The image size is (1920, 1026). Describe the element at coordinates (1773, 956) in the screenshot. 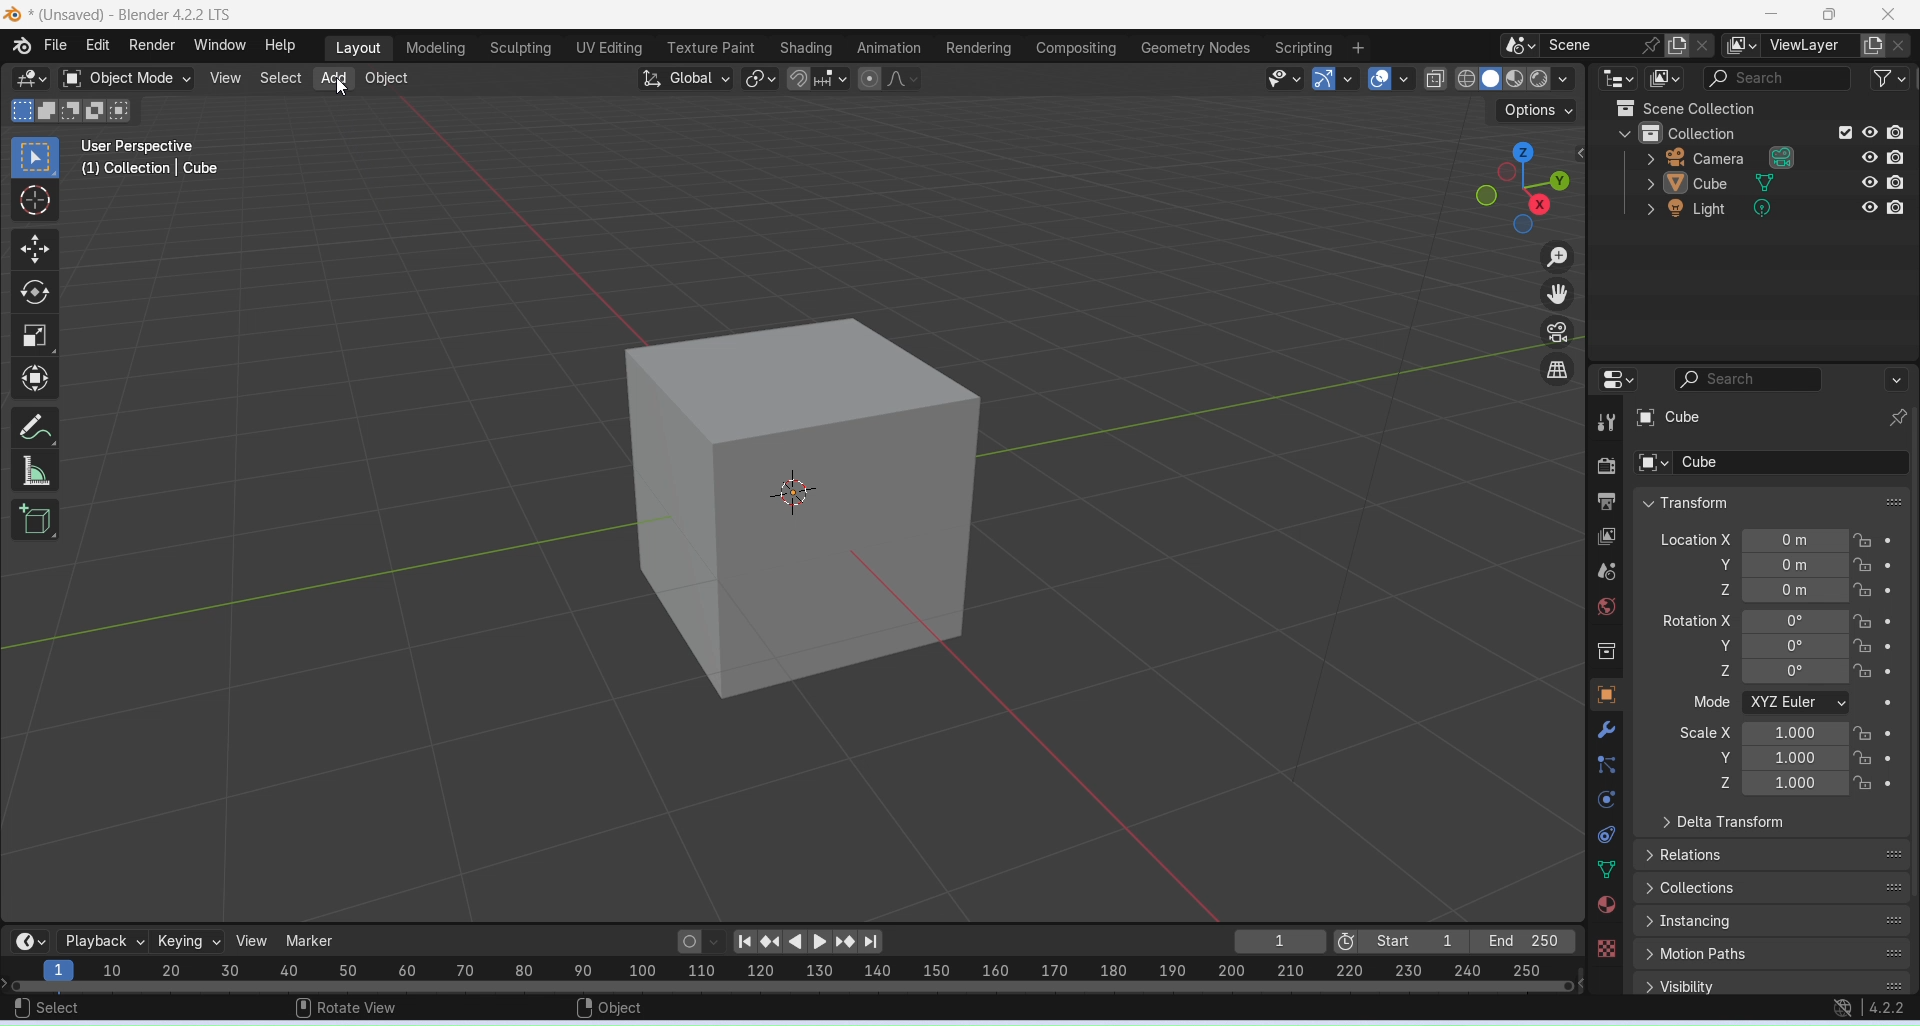

I see `Motion paths` at that location.